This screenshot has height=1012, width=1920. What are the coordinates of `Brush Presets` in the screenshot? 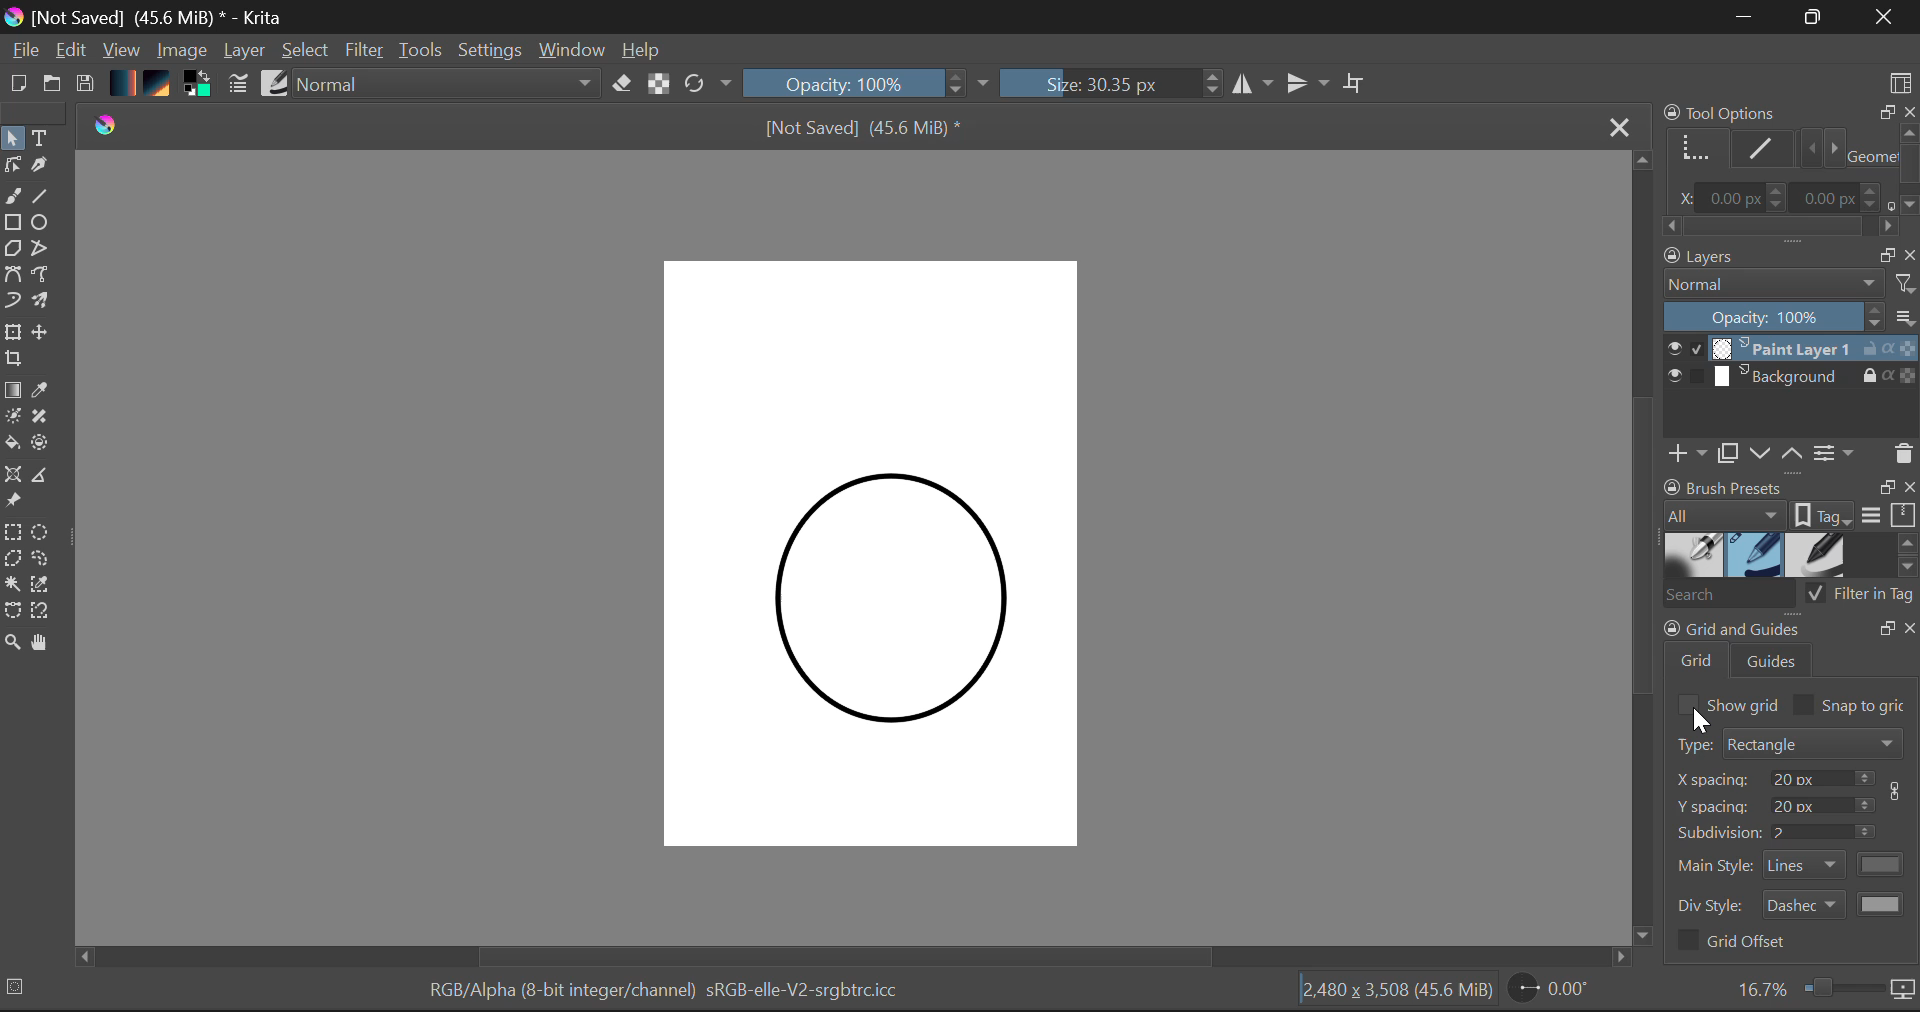 It's located at (1790, 555).